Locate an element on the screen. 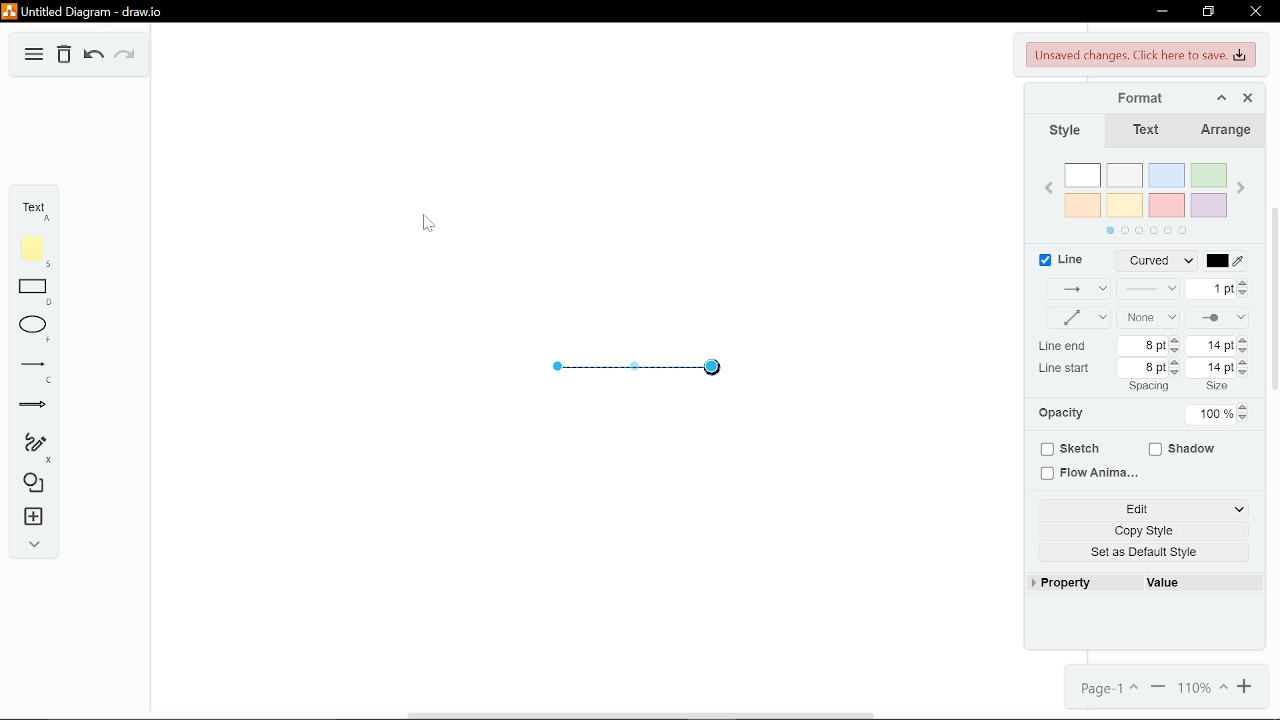  Current line end size is located at coordinates (1214, 346).